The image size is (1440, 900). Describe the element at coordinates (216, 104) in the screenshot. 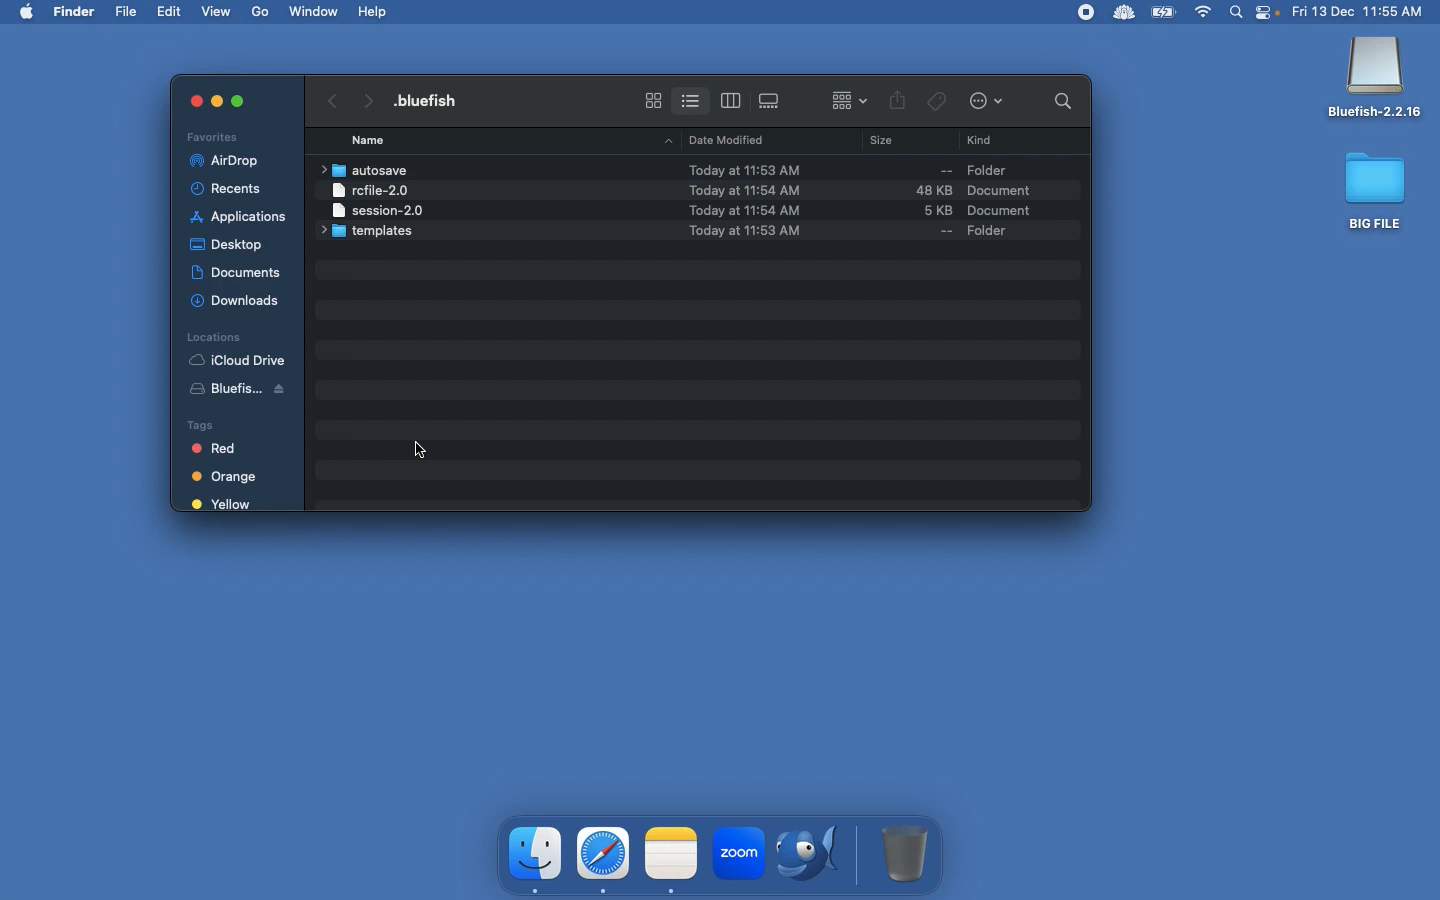

I see `minimize` at that location.